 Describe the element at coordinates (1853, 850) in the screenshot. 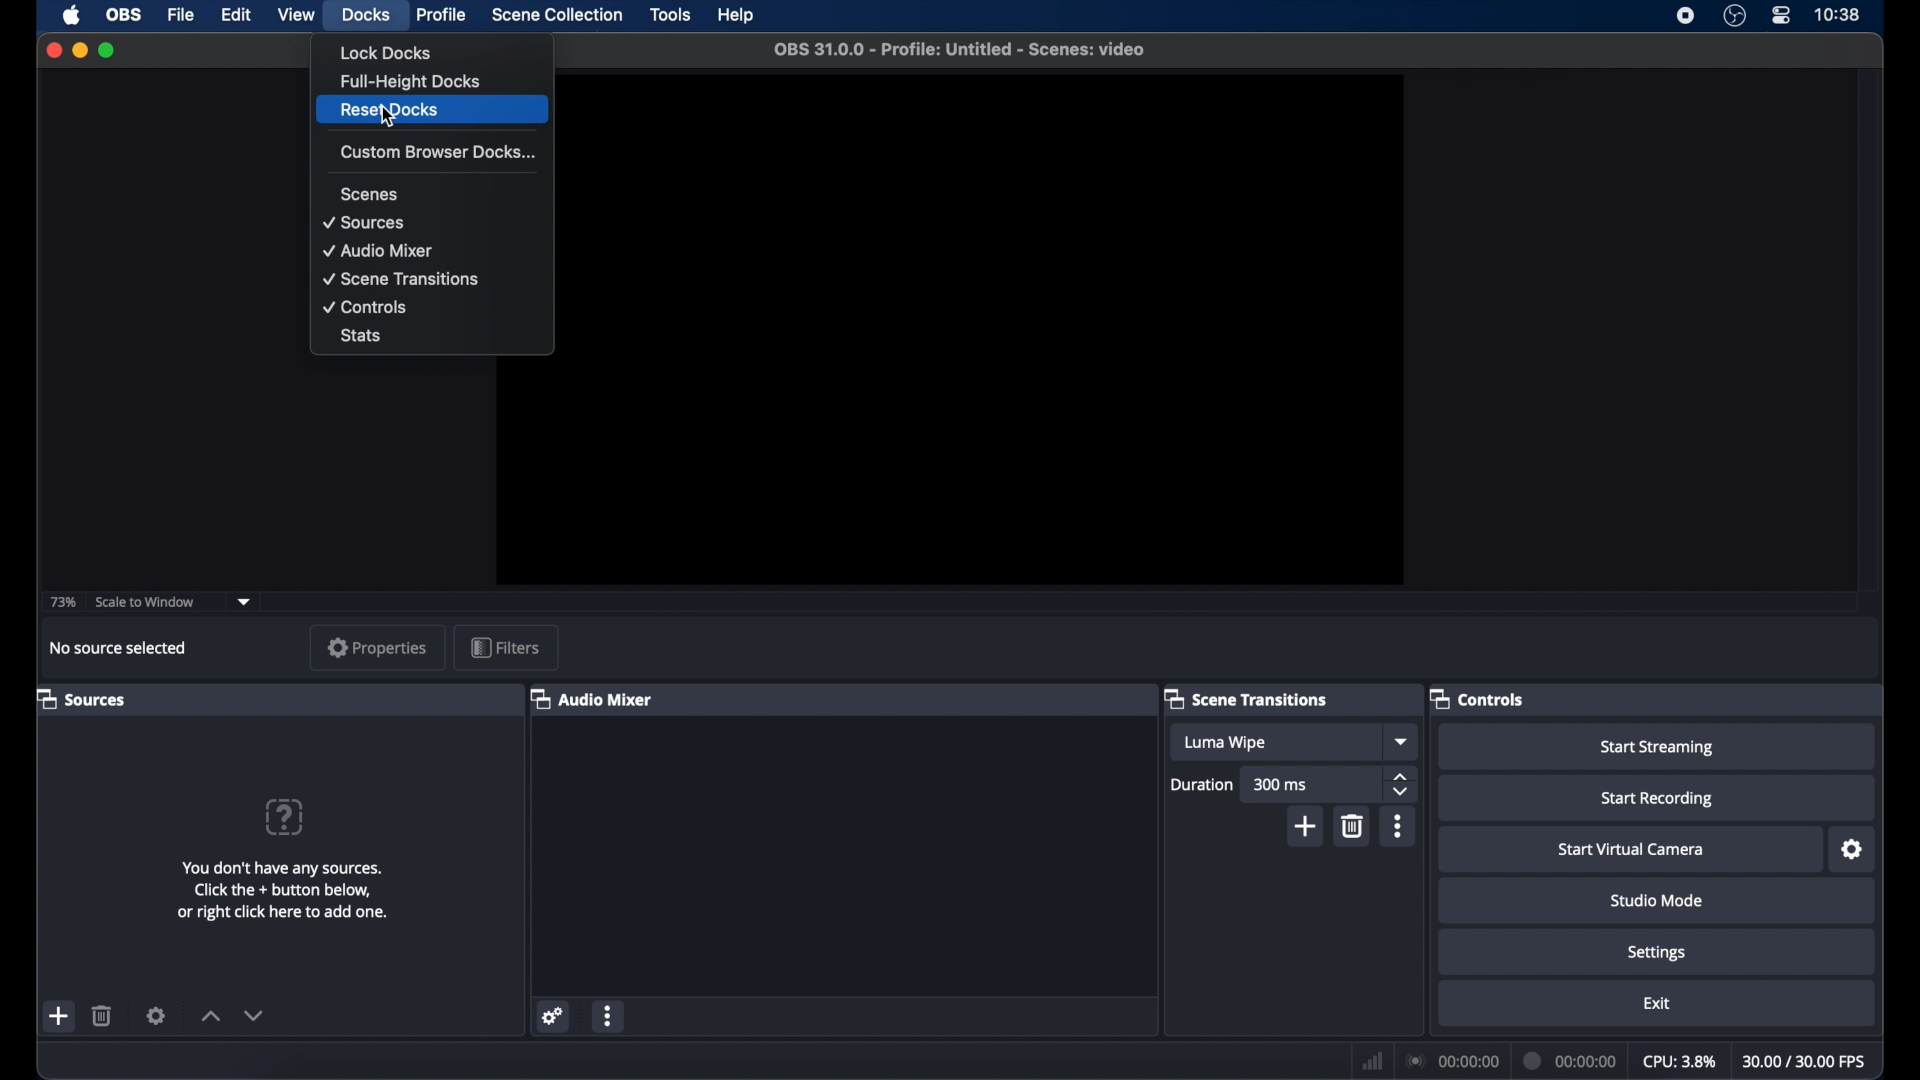

I see `settings` at that location.